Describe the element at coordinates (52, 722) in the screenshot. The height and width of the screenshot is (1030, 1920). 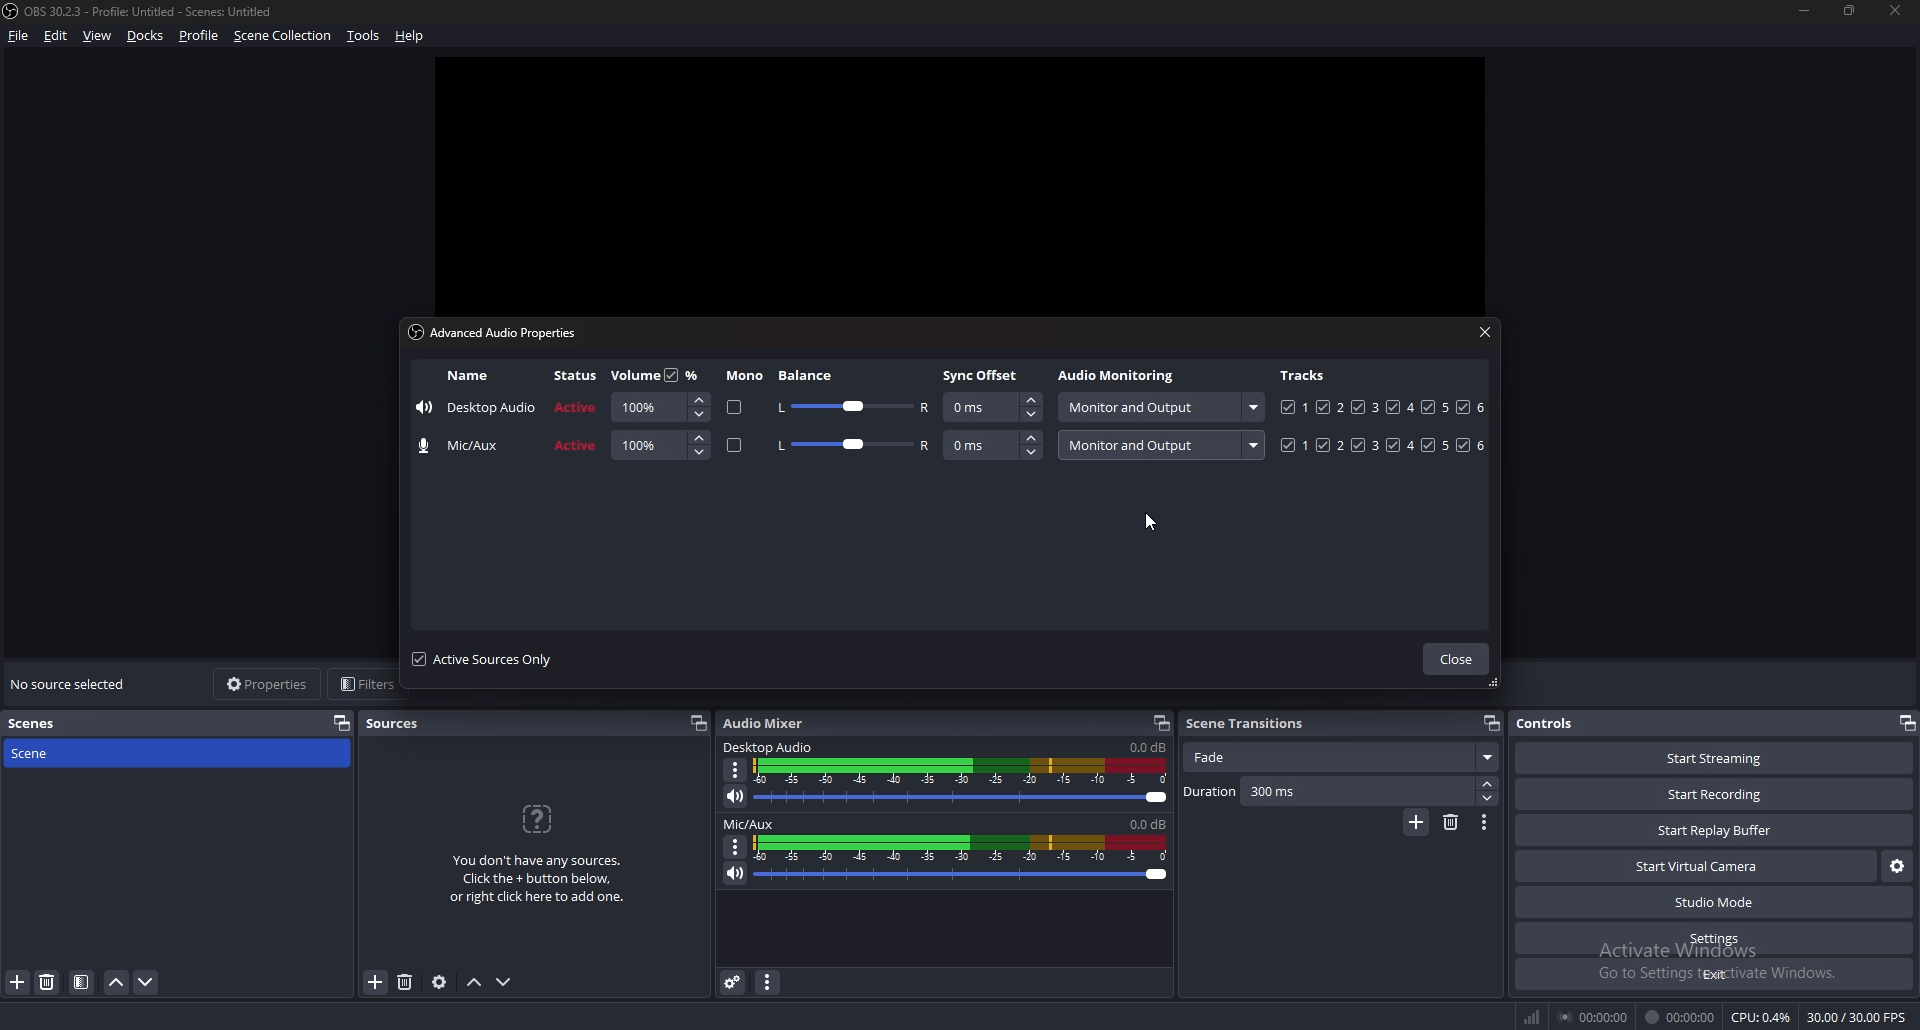
I see `scenes` at that location.